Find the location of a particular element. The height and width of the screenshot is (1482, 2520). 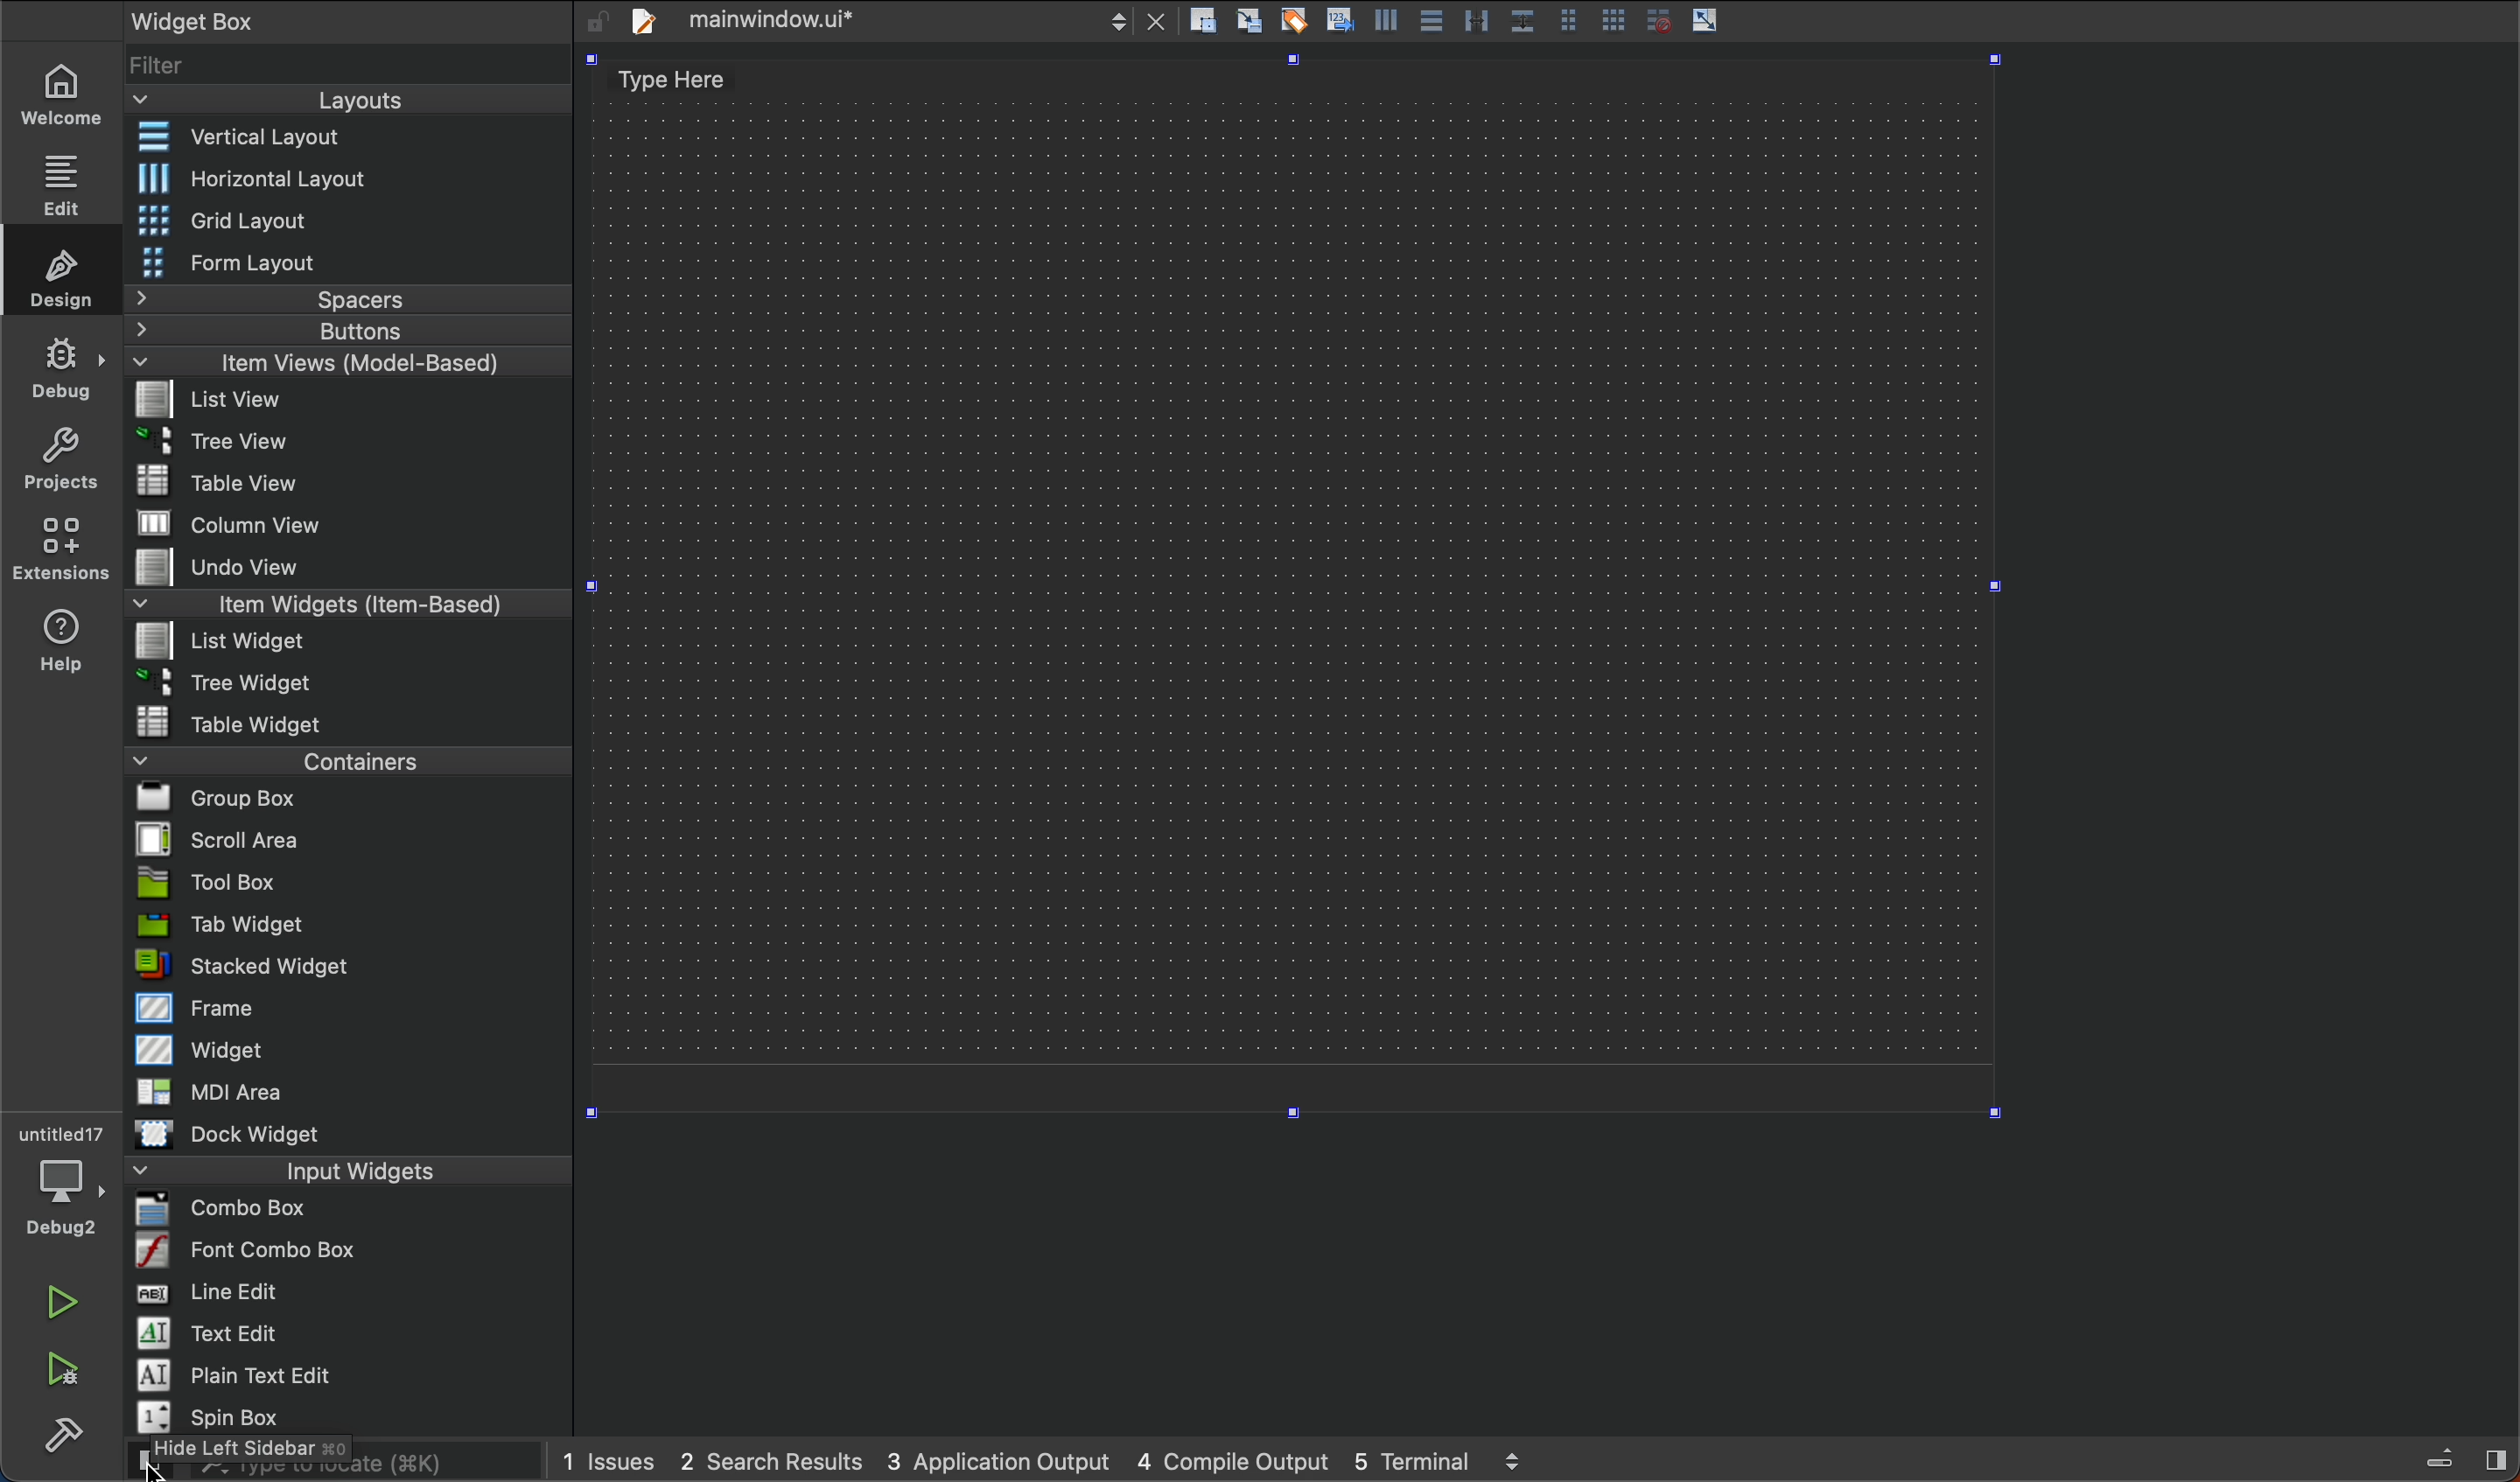

List widget is located at coordinates (230, 640).